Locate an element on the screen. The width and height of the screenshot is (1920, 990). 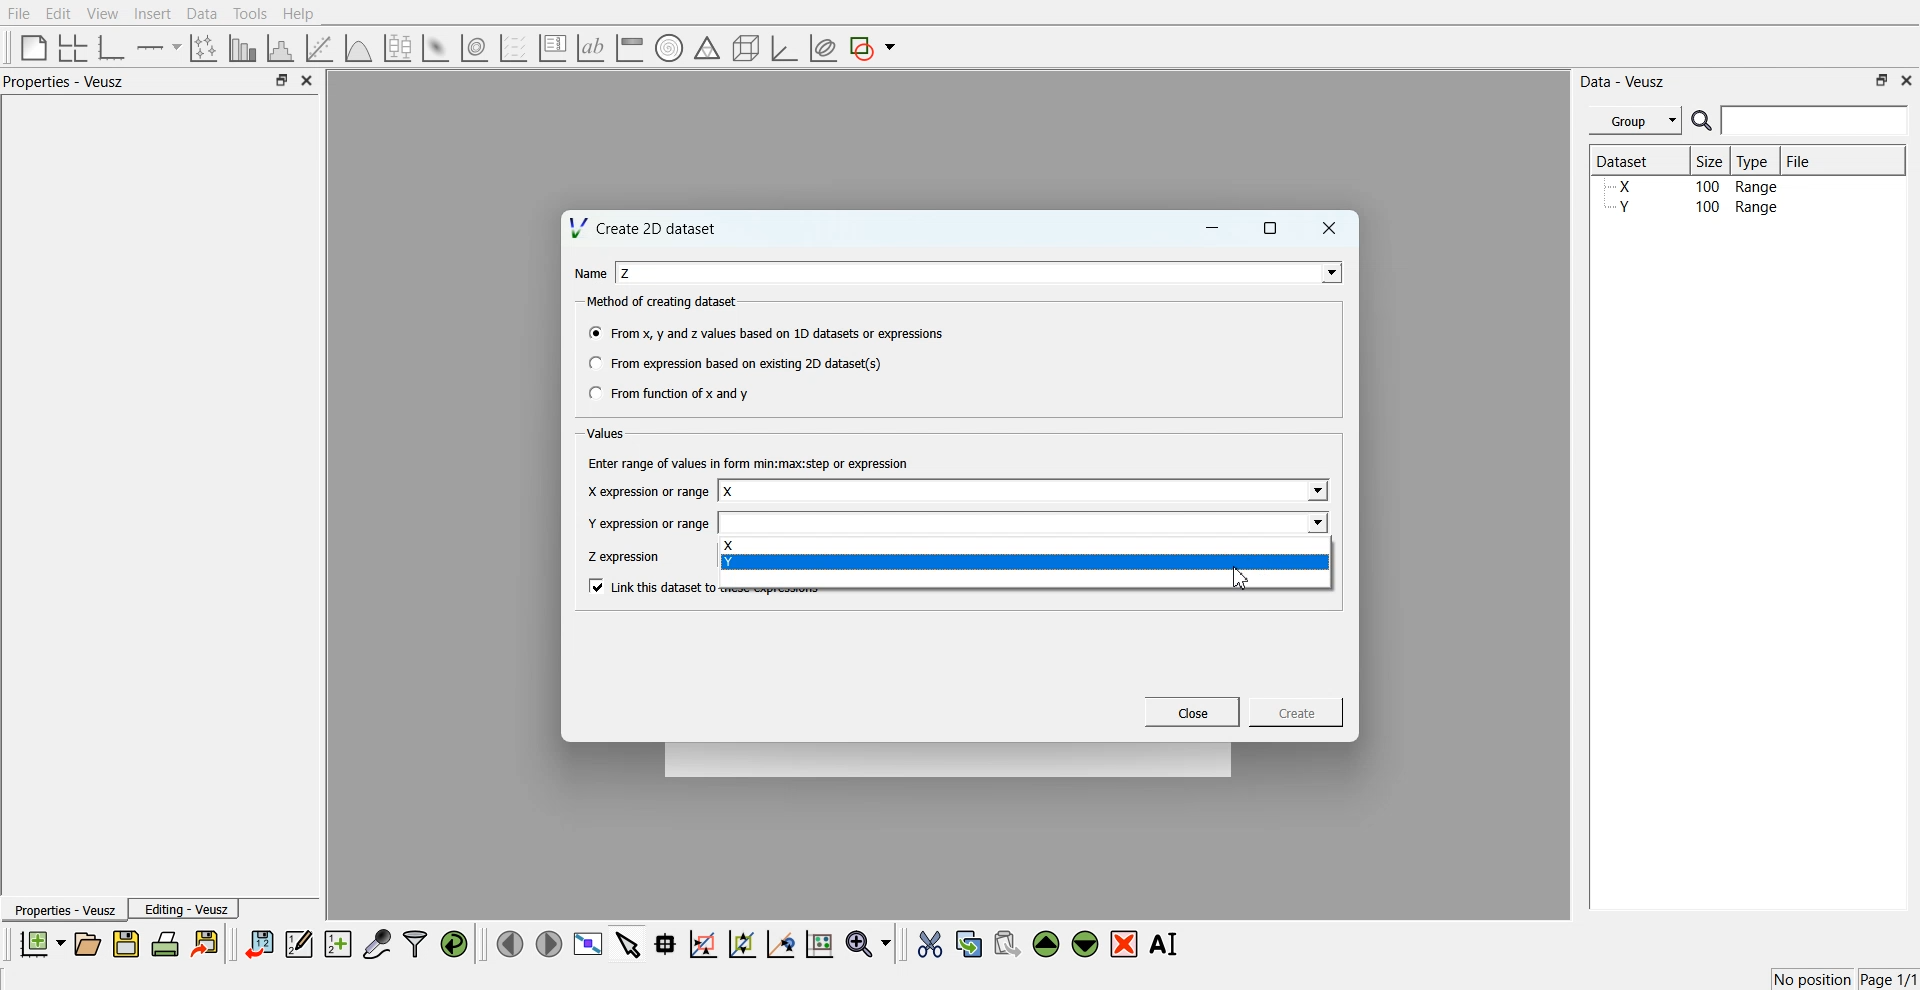
Move to the previous page is located at coordinates (510, 943).